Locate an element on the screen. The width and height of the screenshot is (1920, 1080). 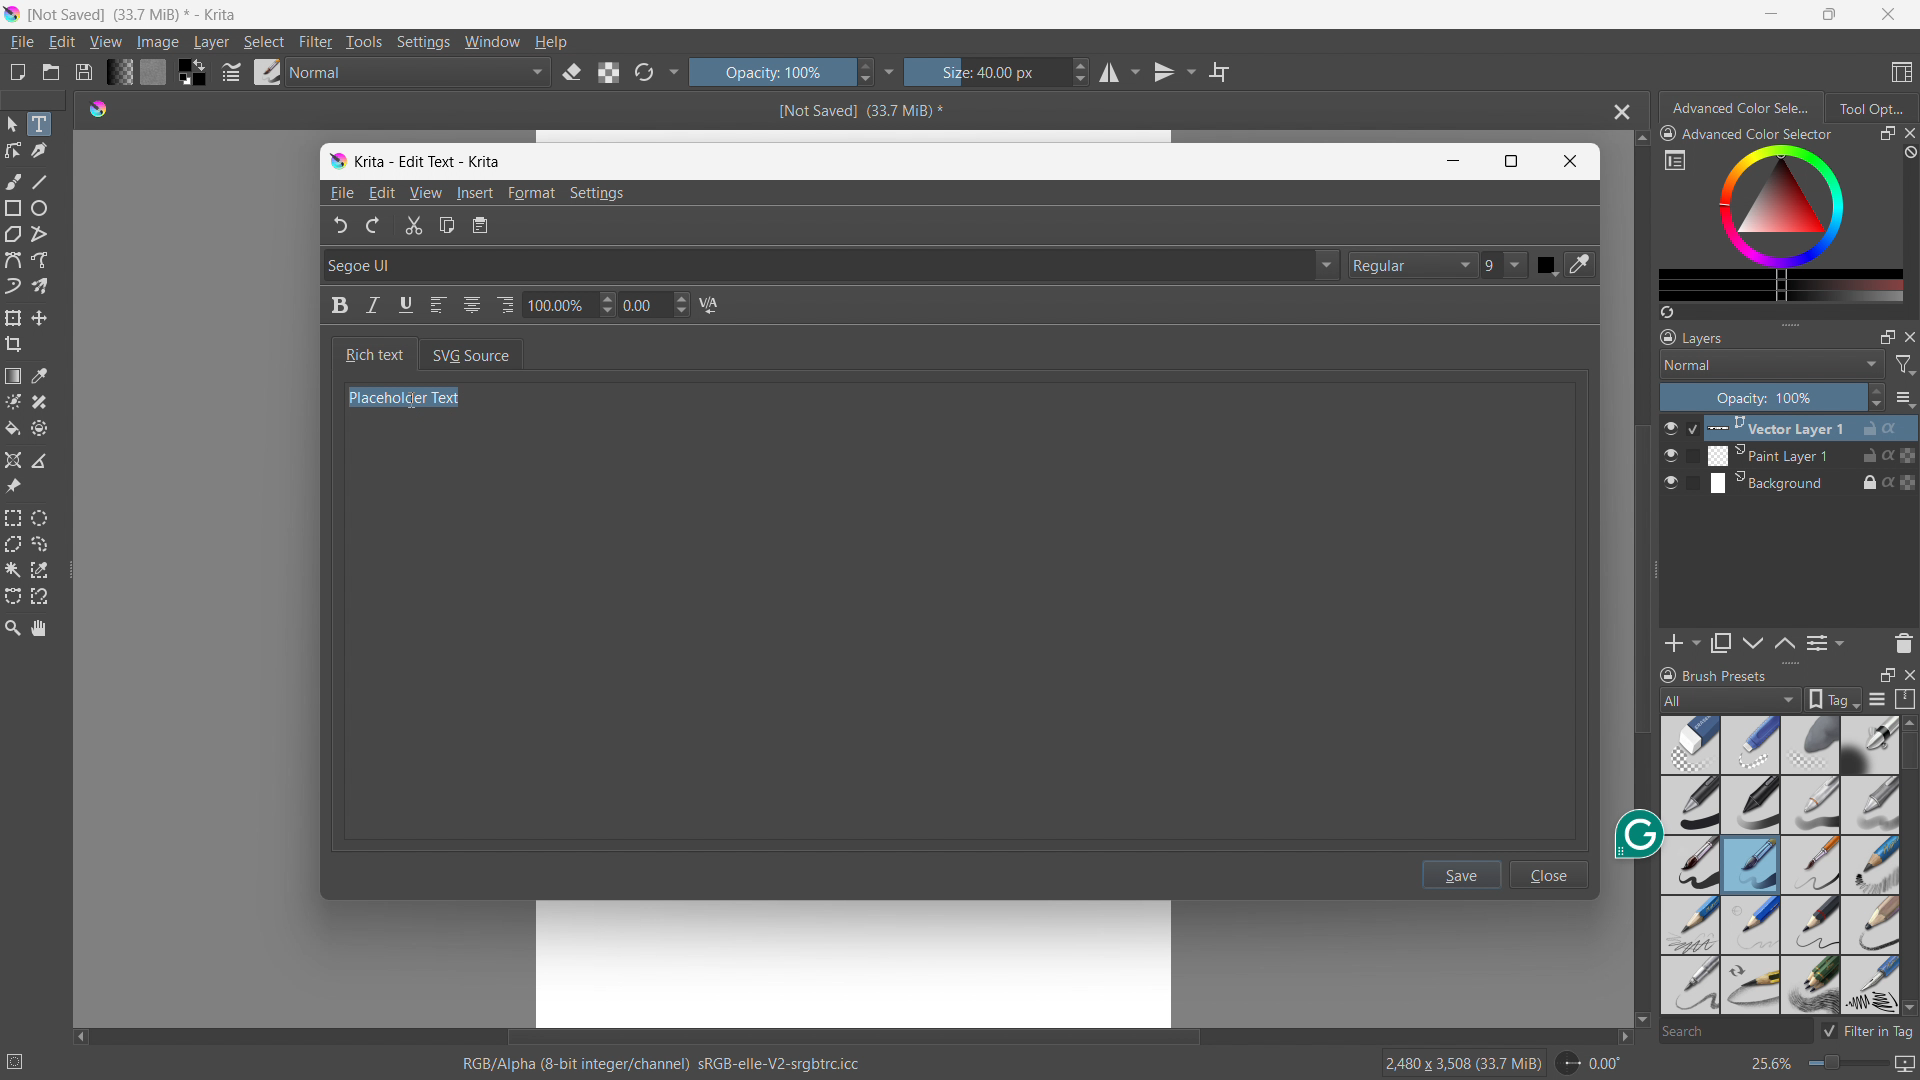
close is located at coordinates (1551, 874).